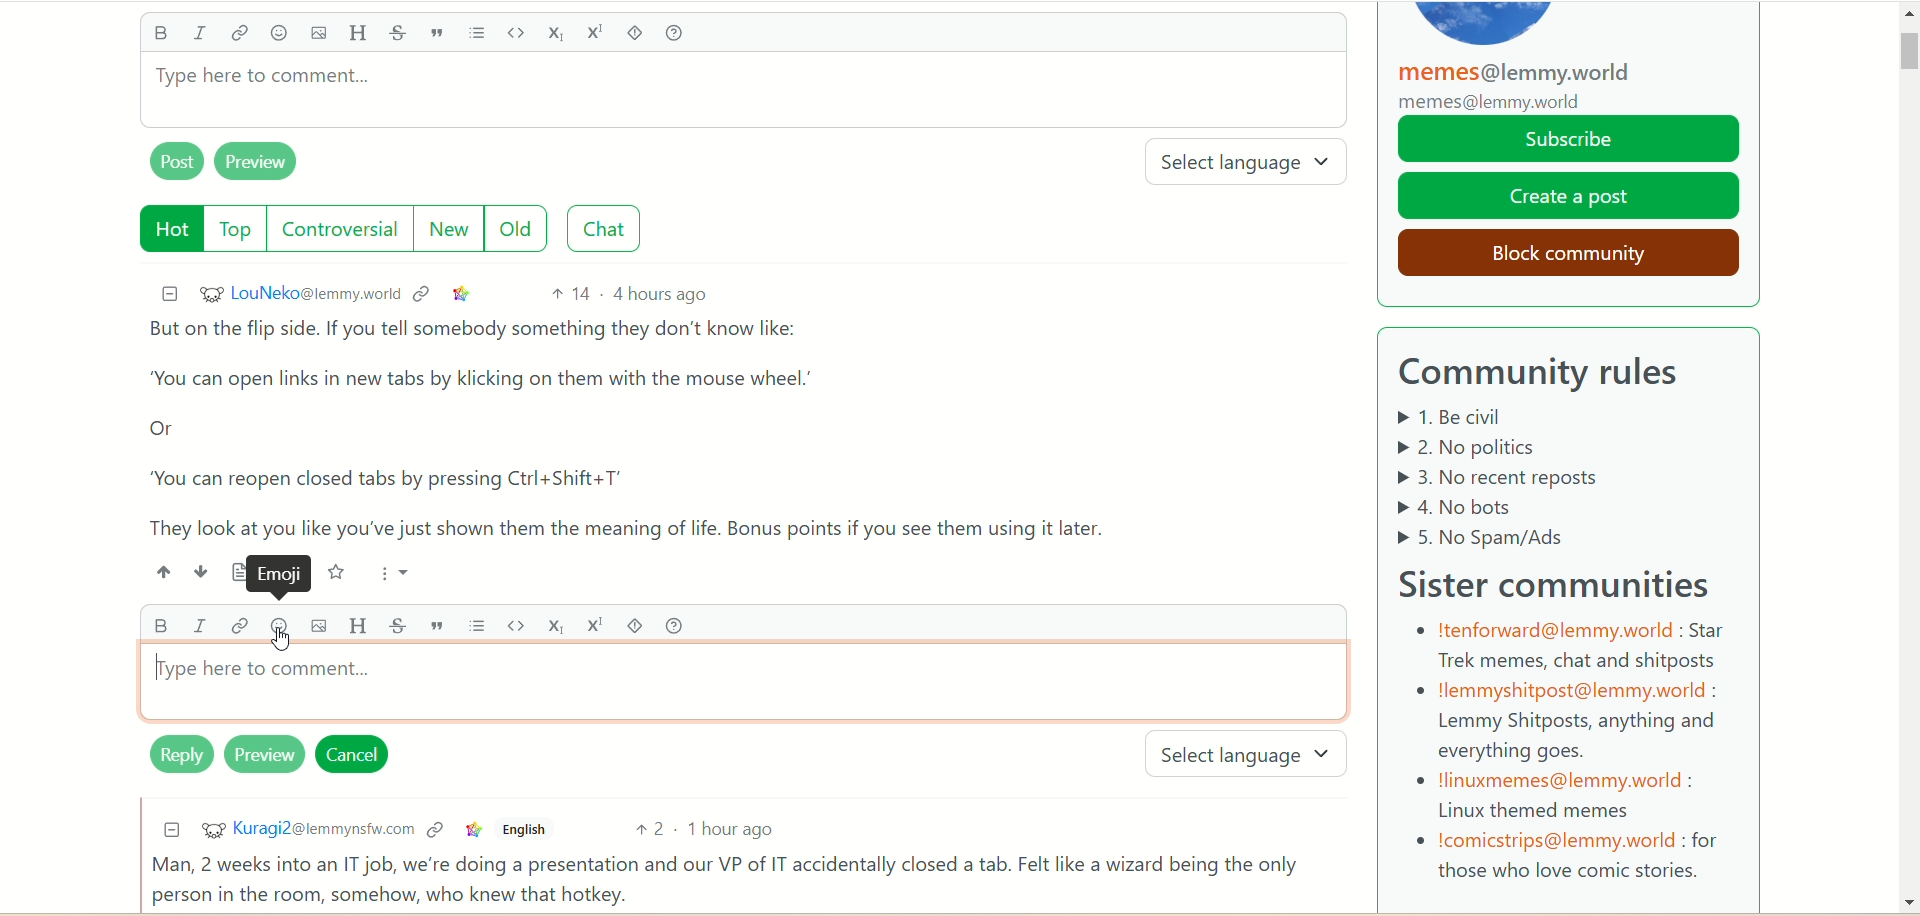 The width and height of the screenshot is (1920, 916). I want to click on 2 votes up, so click(658, 830).